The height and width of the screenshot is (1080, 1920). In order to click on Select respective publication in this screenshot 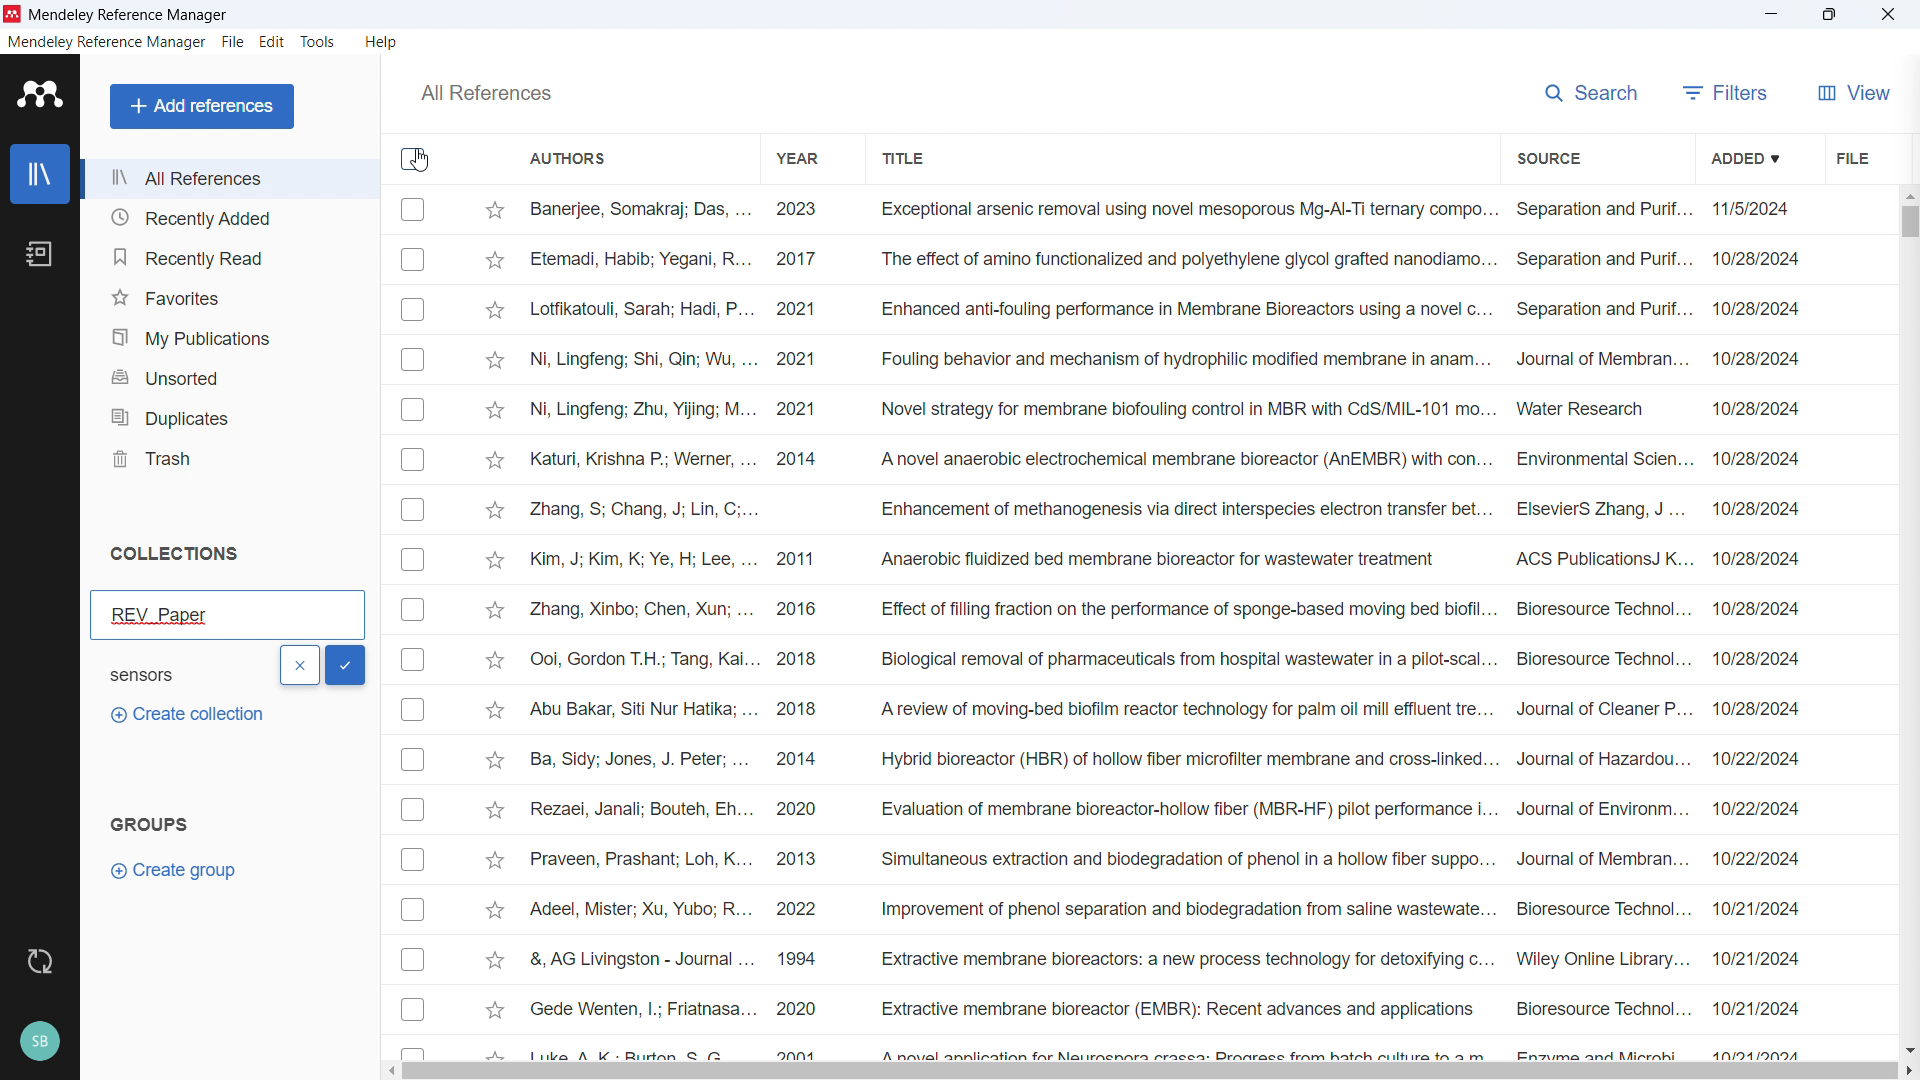, I will do `click(413, 1008)`.